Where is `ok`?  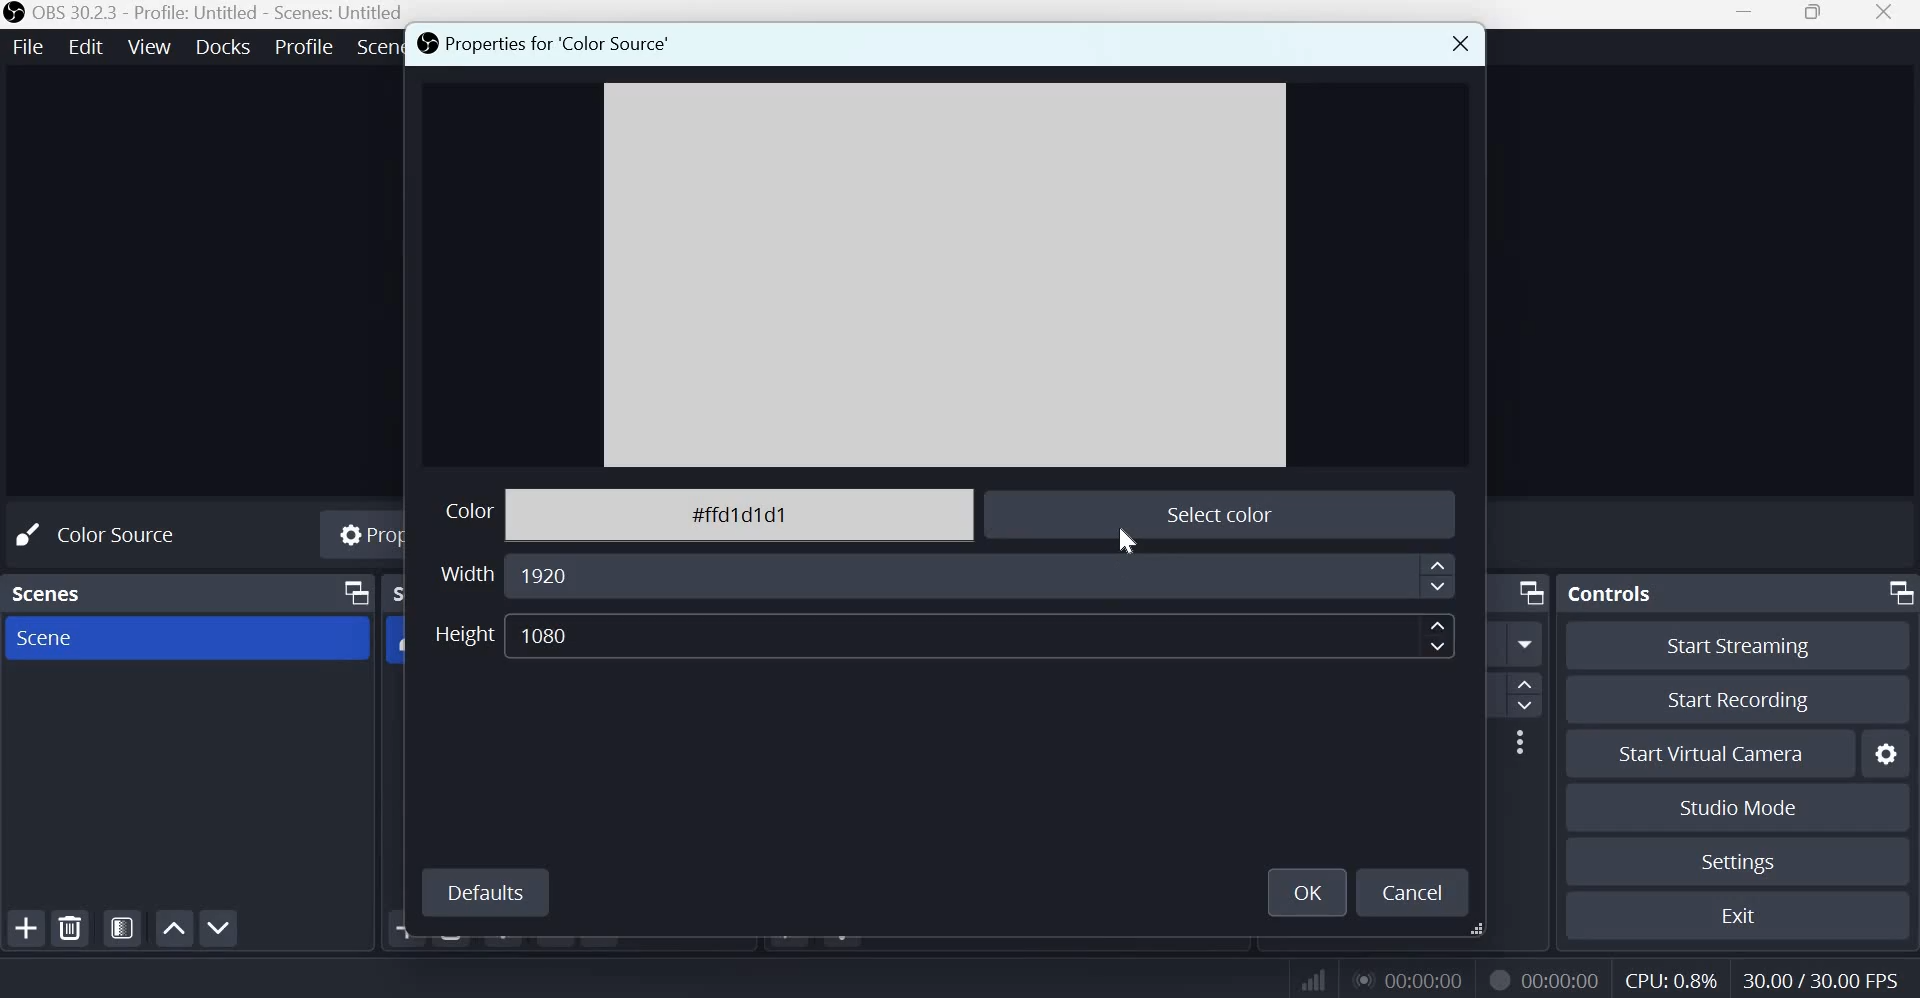 ok is located at coordinates (1309, 889).